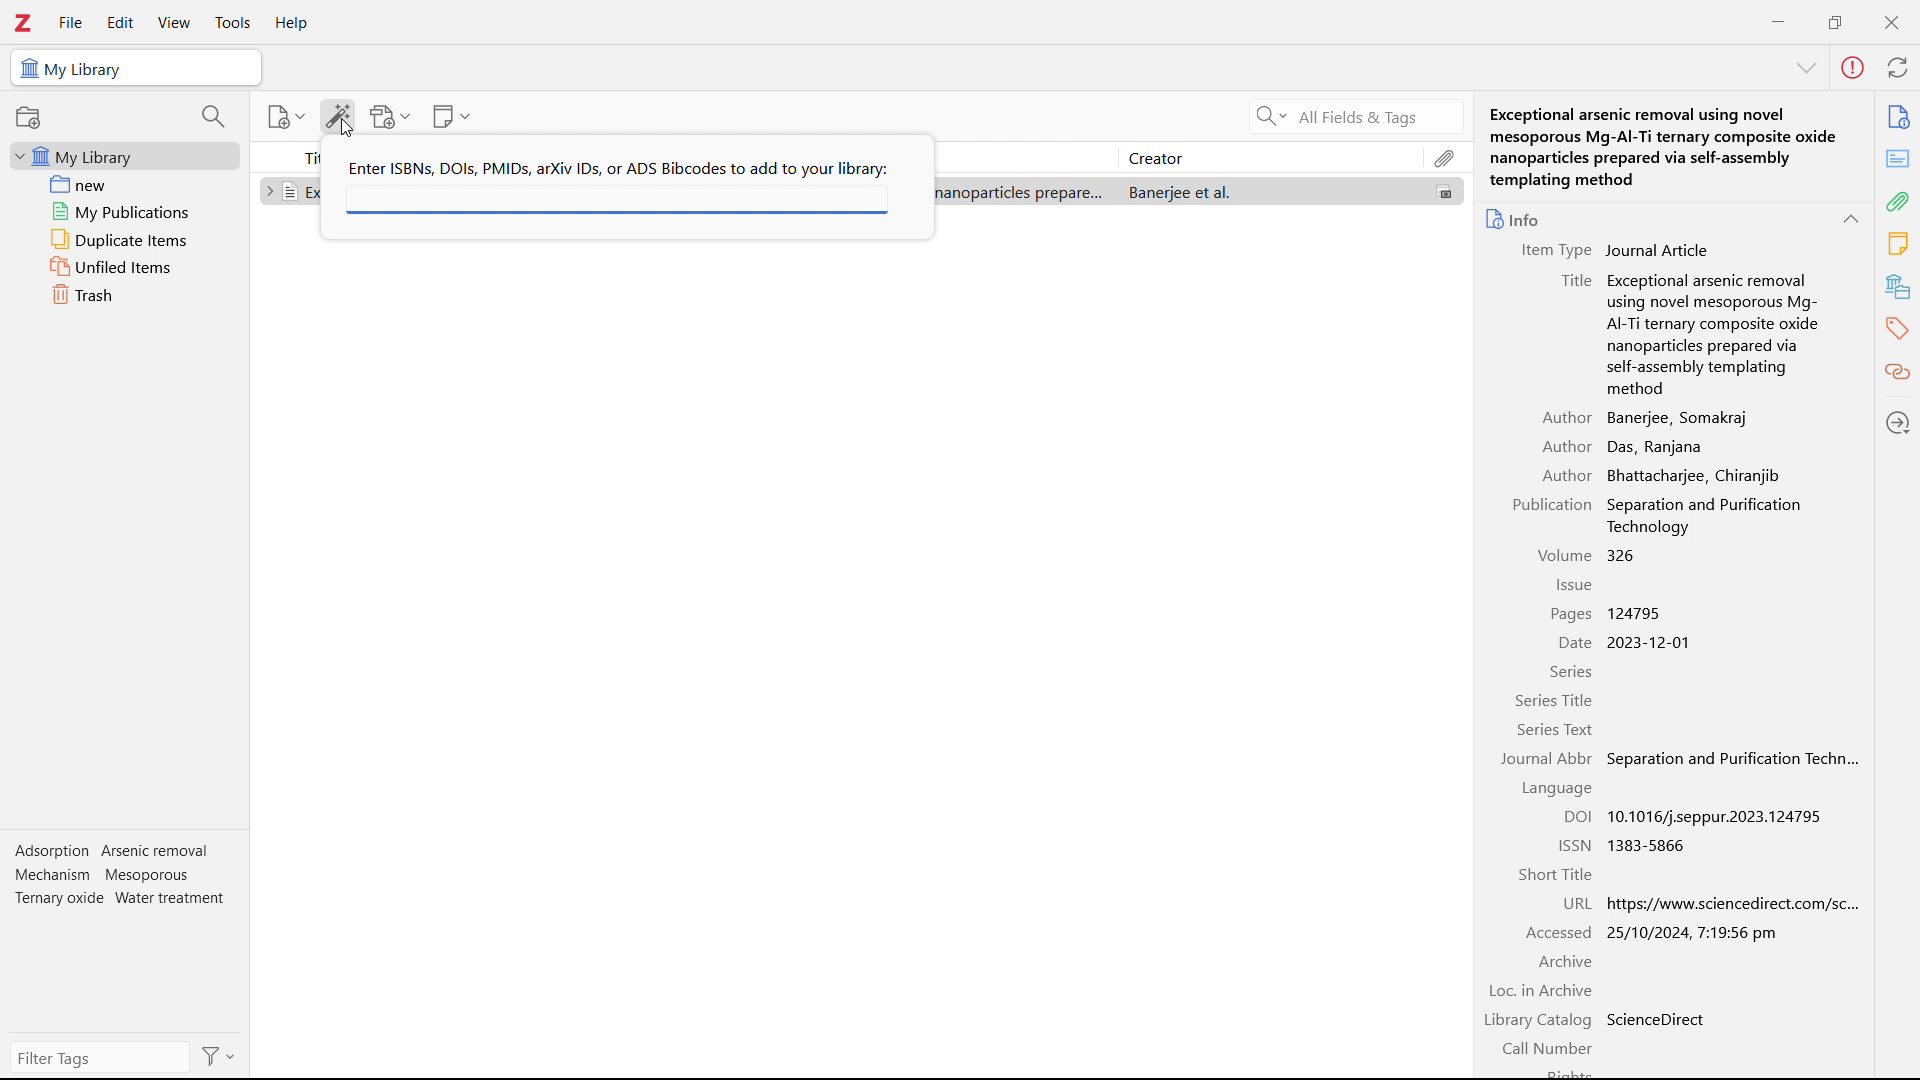 Image resolution: width=1920 pixels, height=1080 pixels. What do you see at coordinates (1778, 20) in the screenshot?
I see `minimize` at bounding box center [1778, 20].